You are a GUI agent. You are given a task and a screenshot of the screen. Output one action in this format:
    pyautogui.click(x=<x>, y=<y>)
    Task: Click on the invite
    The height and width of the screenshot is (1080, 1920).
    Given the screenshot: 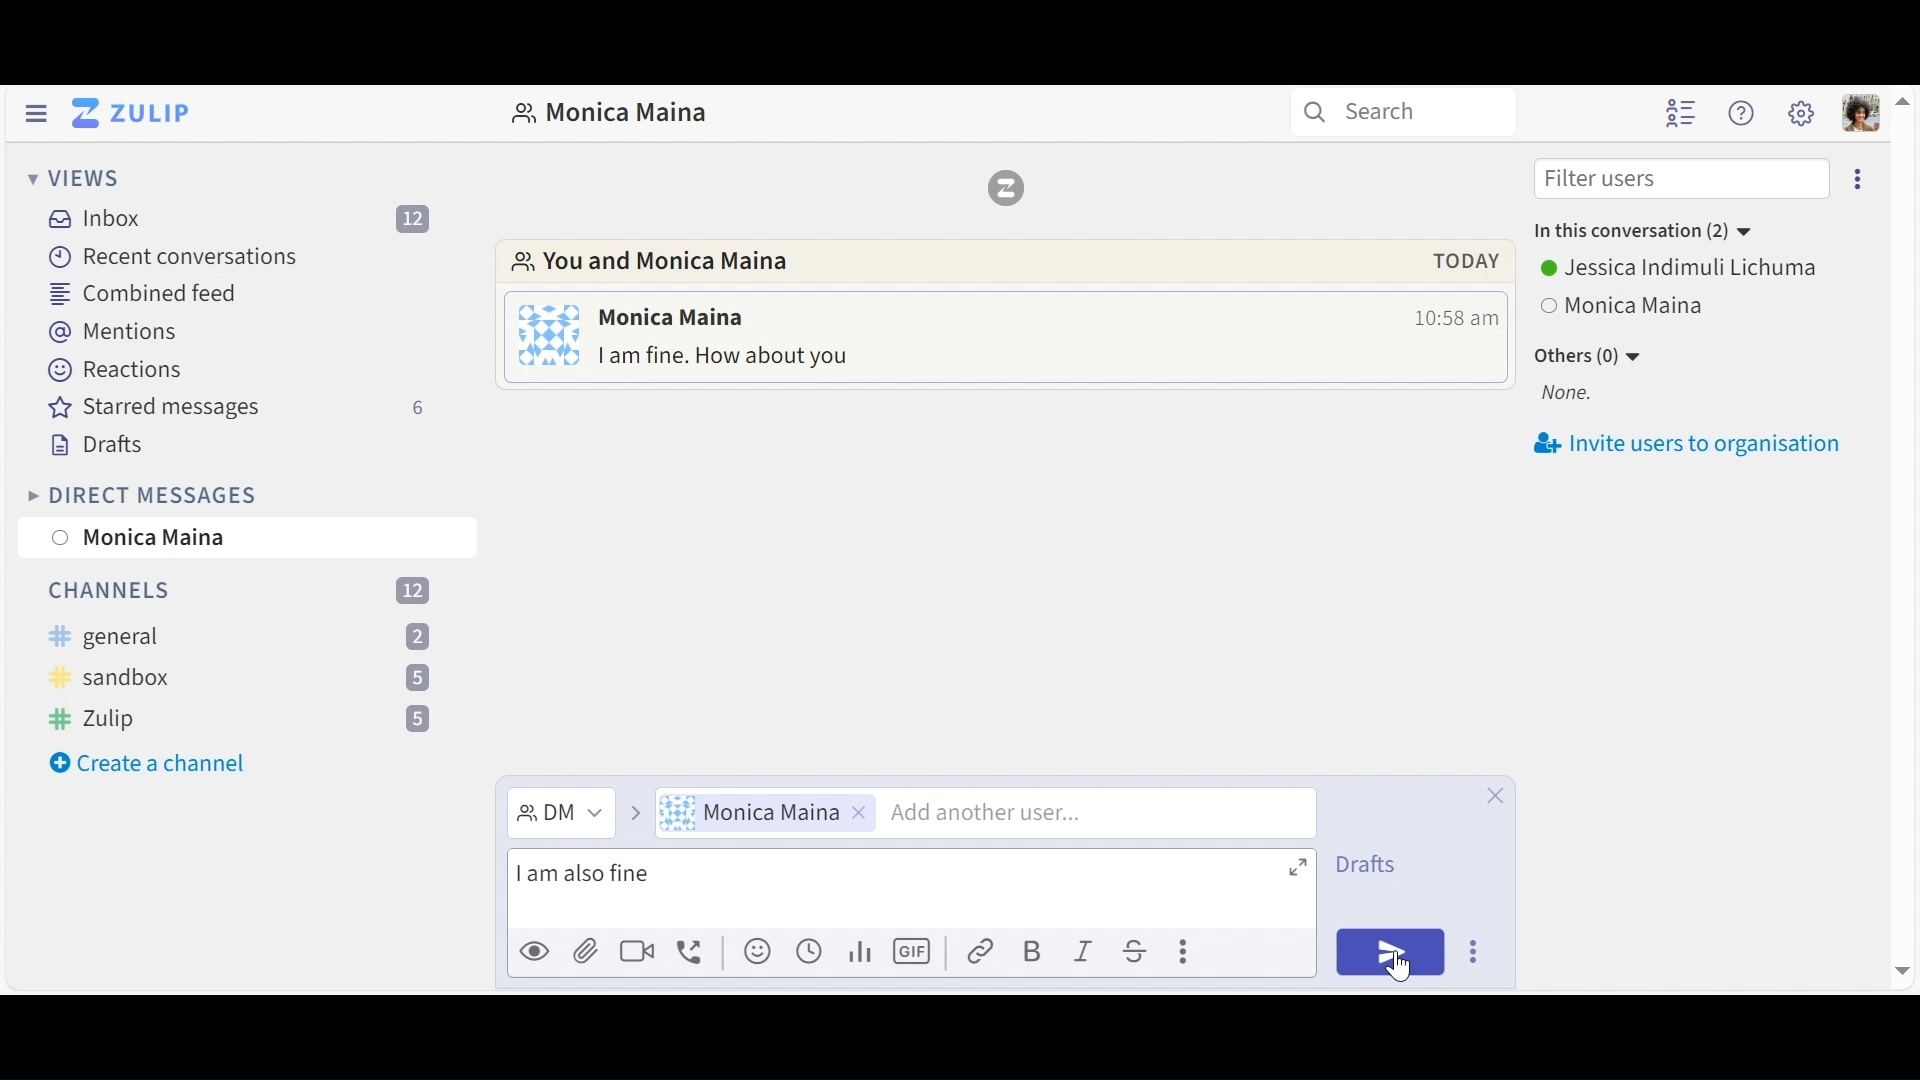 What is the action you would take?
    pyautogui.click(x=1694, y=447)
    